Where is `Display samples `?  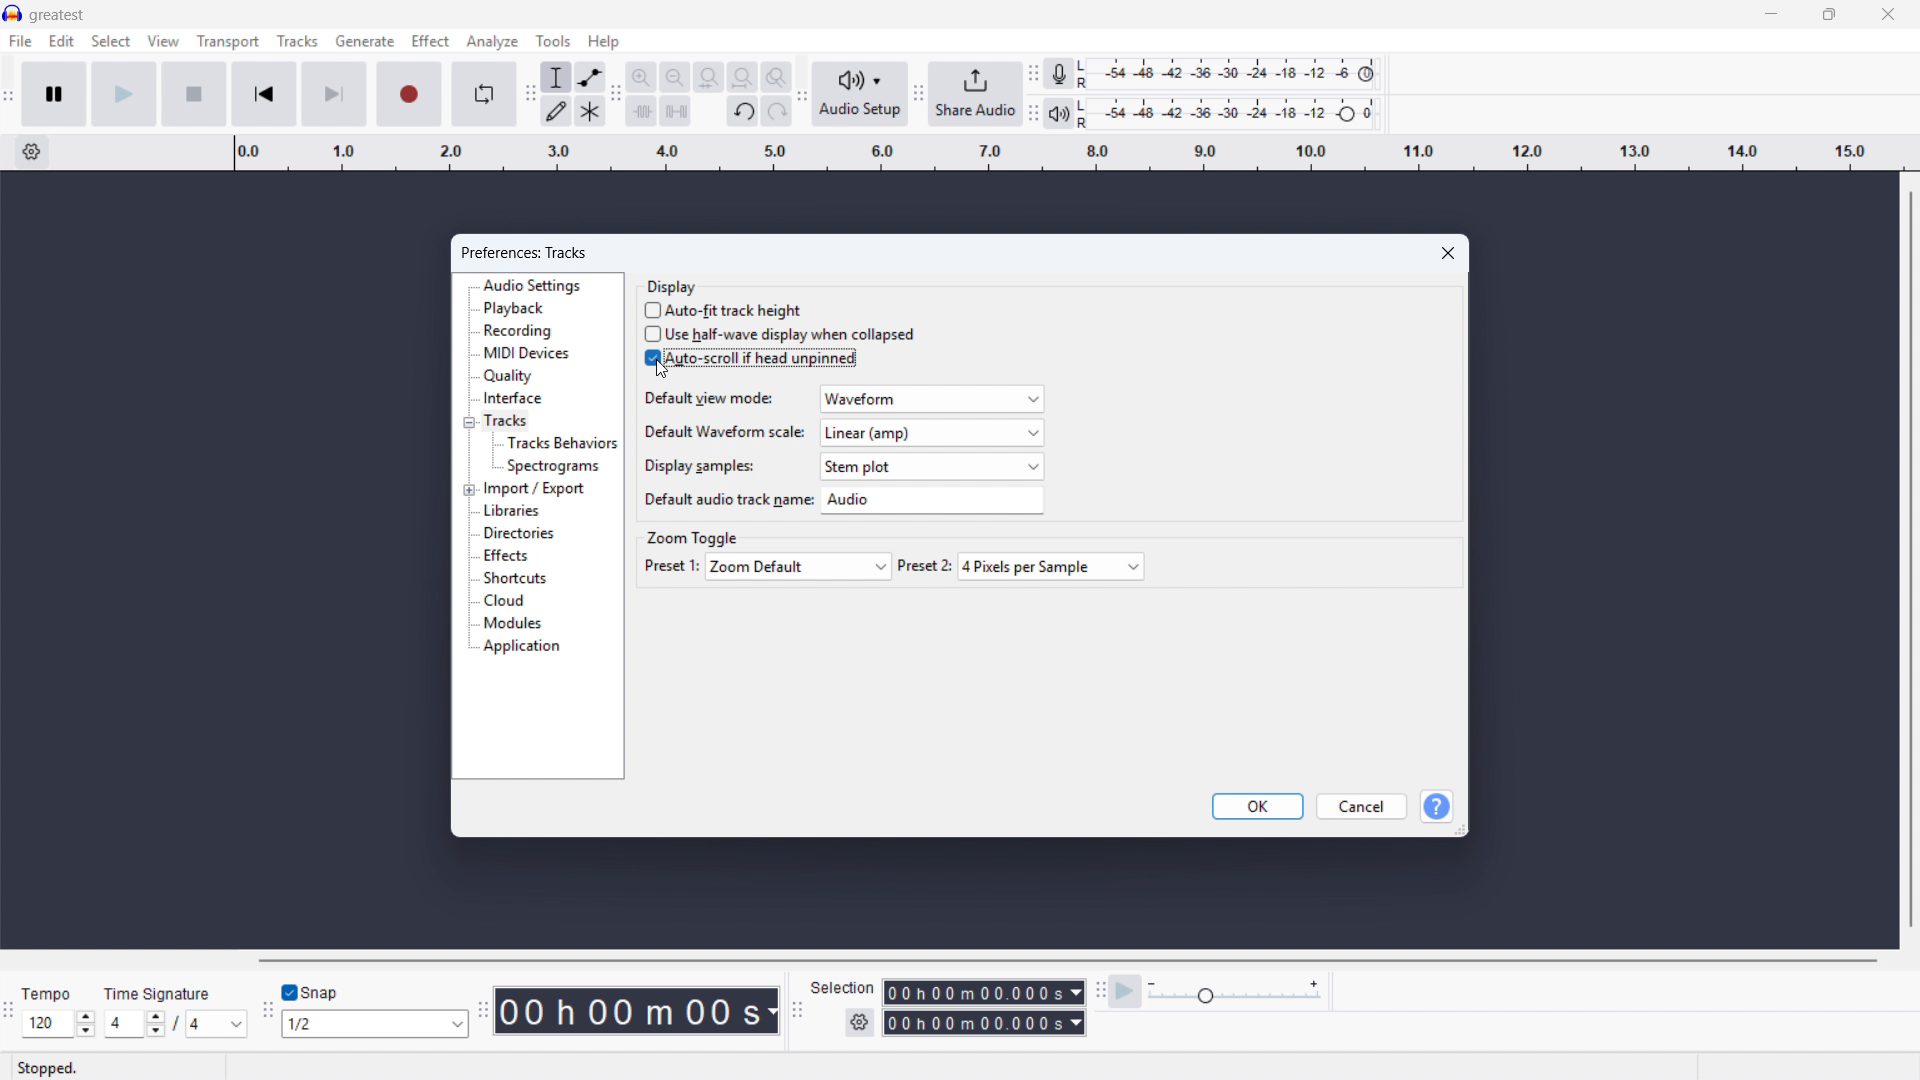
Display samples  is located at coordinates (933, 466).